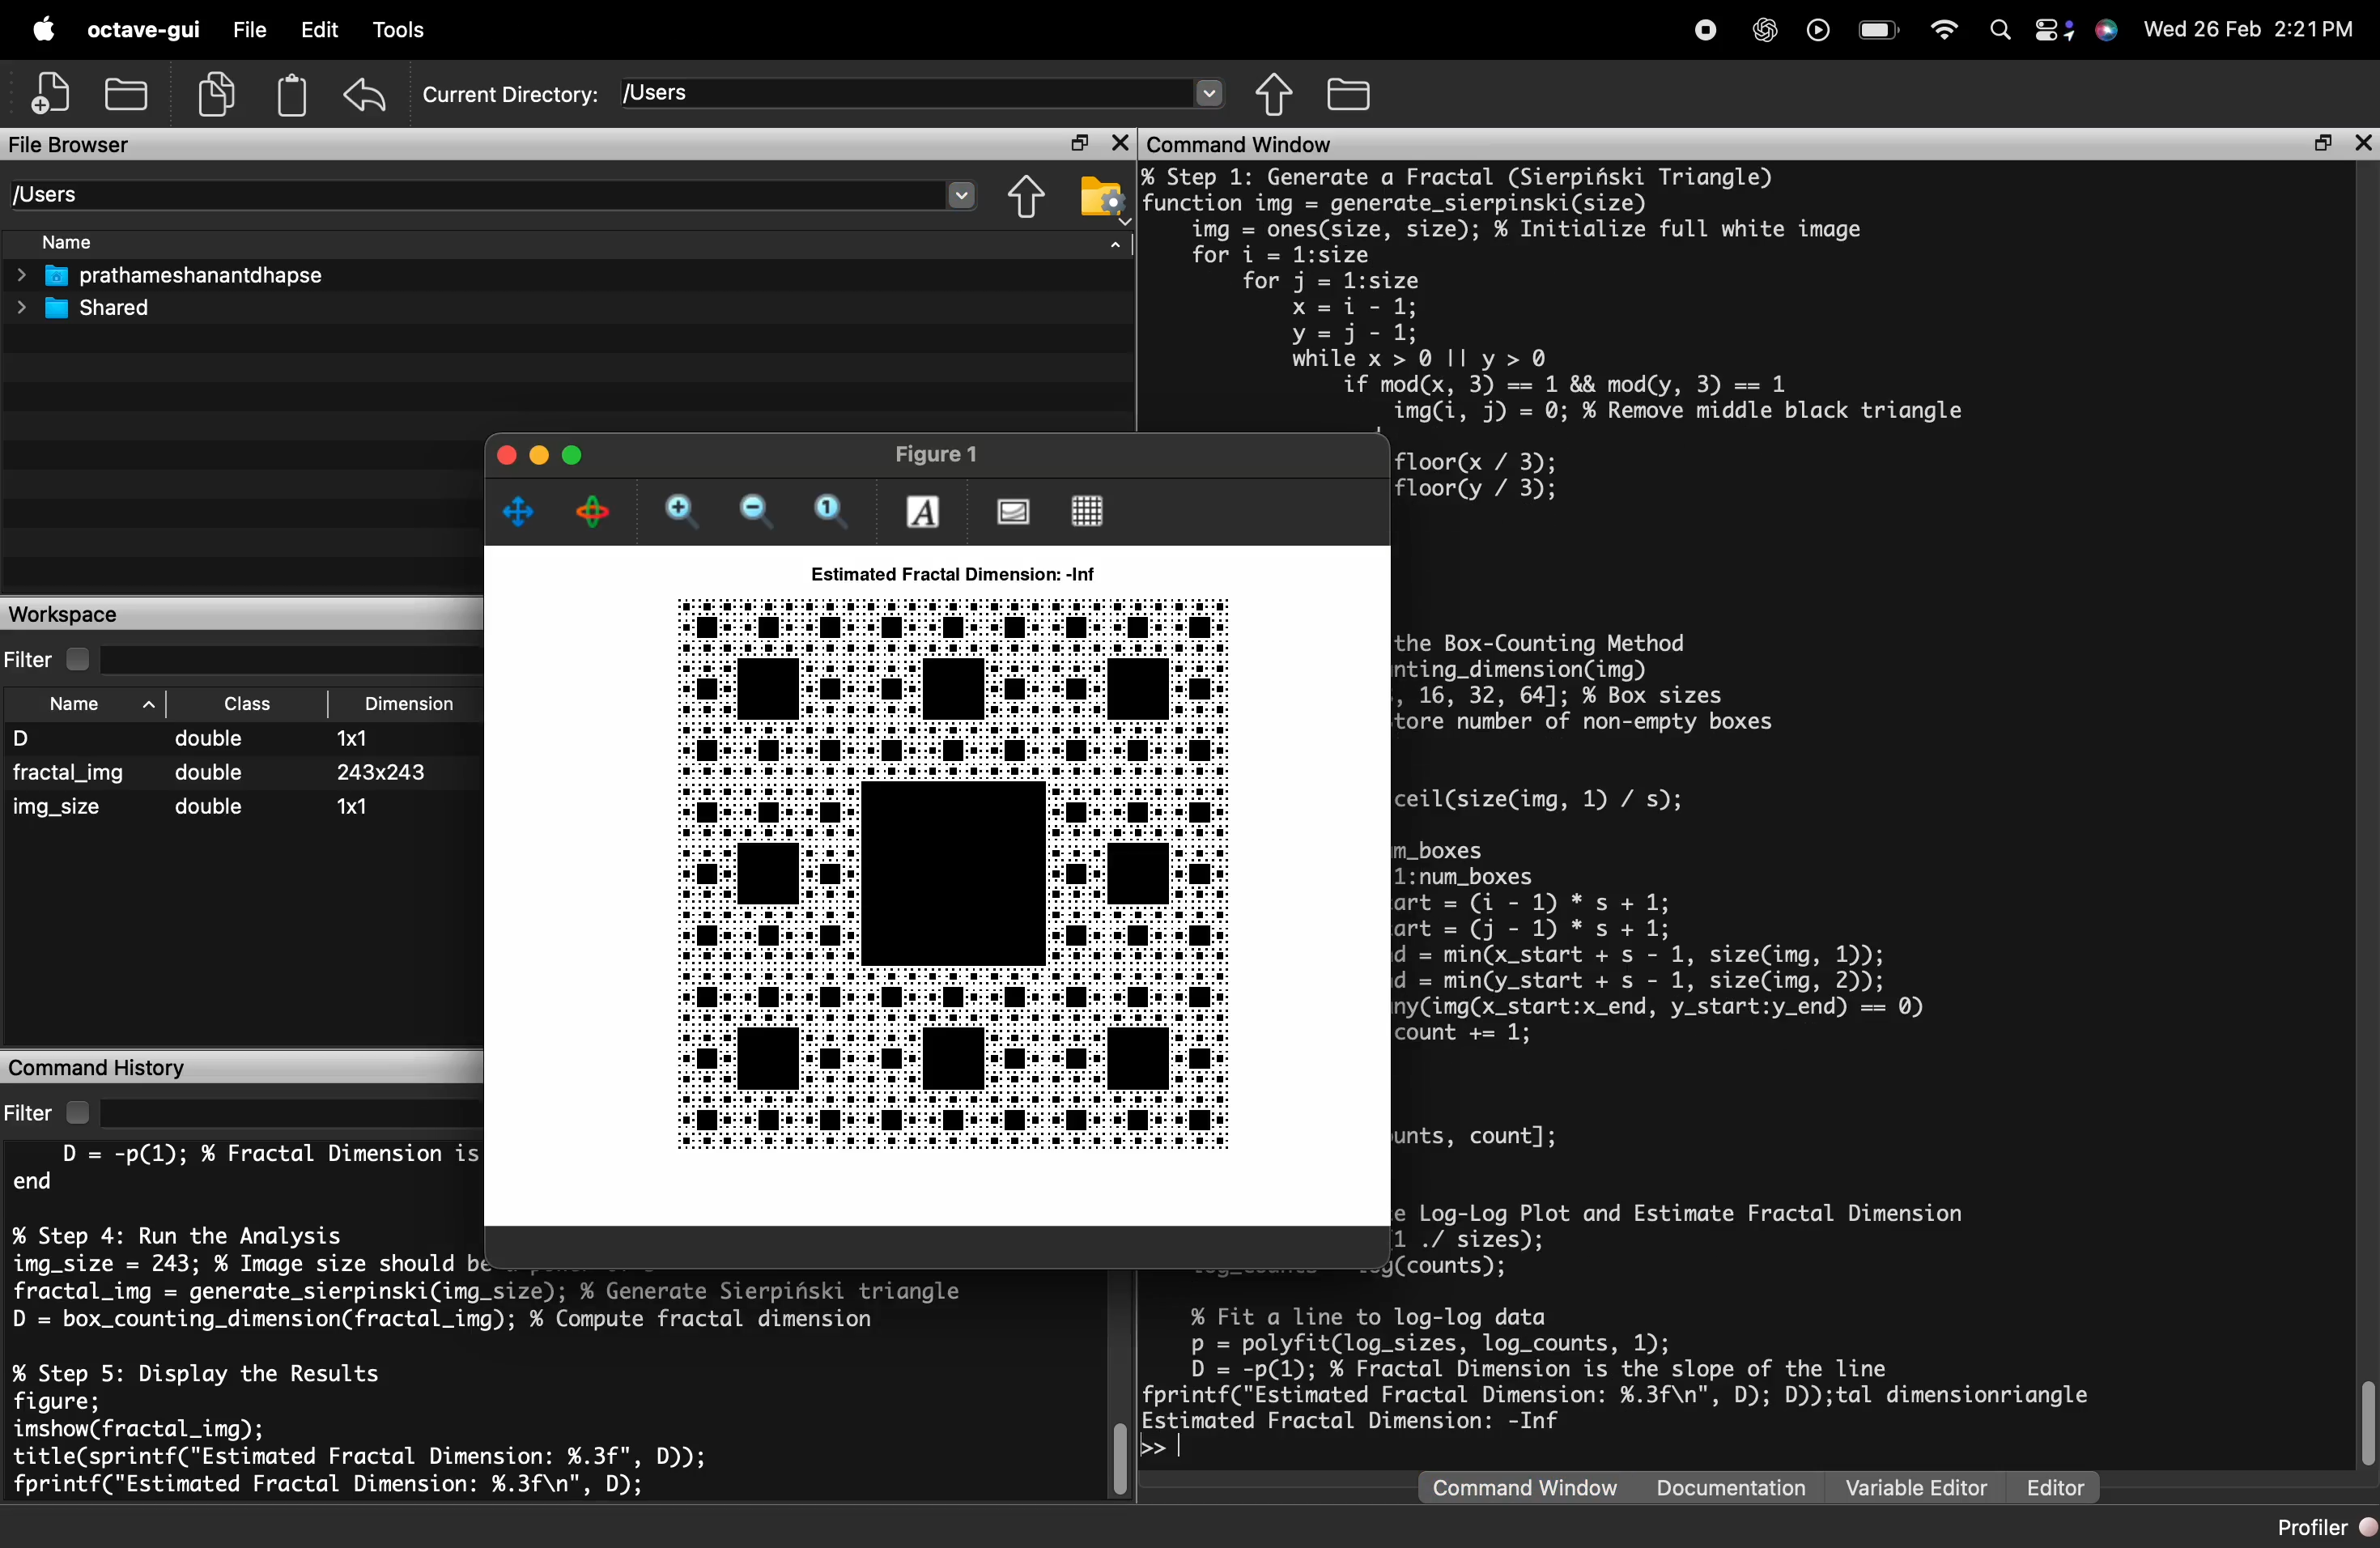 This screenshot has height=1548, width=2380. What do you see at coordinates (414, 704) in the screenshot?
I see `Dimension` at bounding box center [414, 704].